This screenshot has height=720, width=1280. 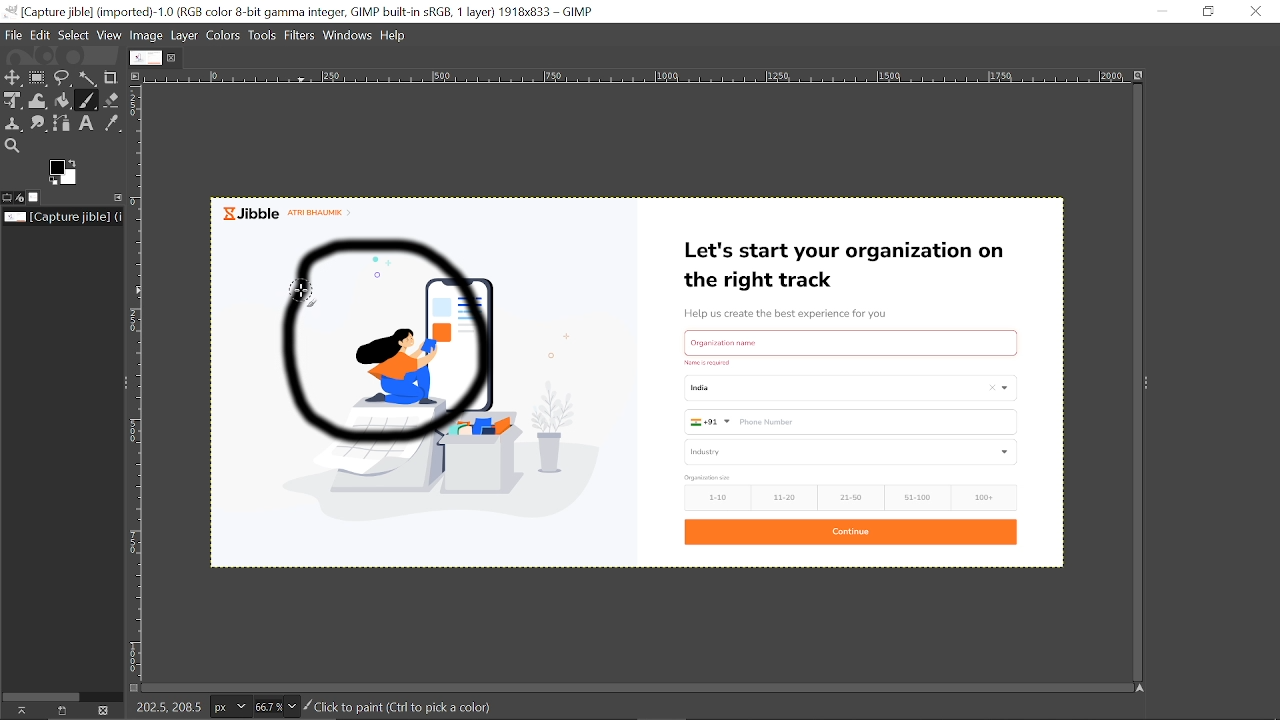 I want to click on Smudge tool, so click(x=40, y=122).